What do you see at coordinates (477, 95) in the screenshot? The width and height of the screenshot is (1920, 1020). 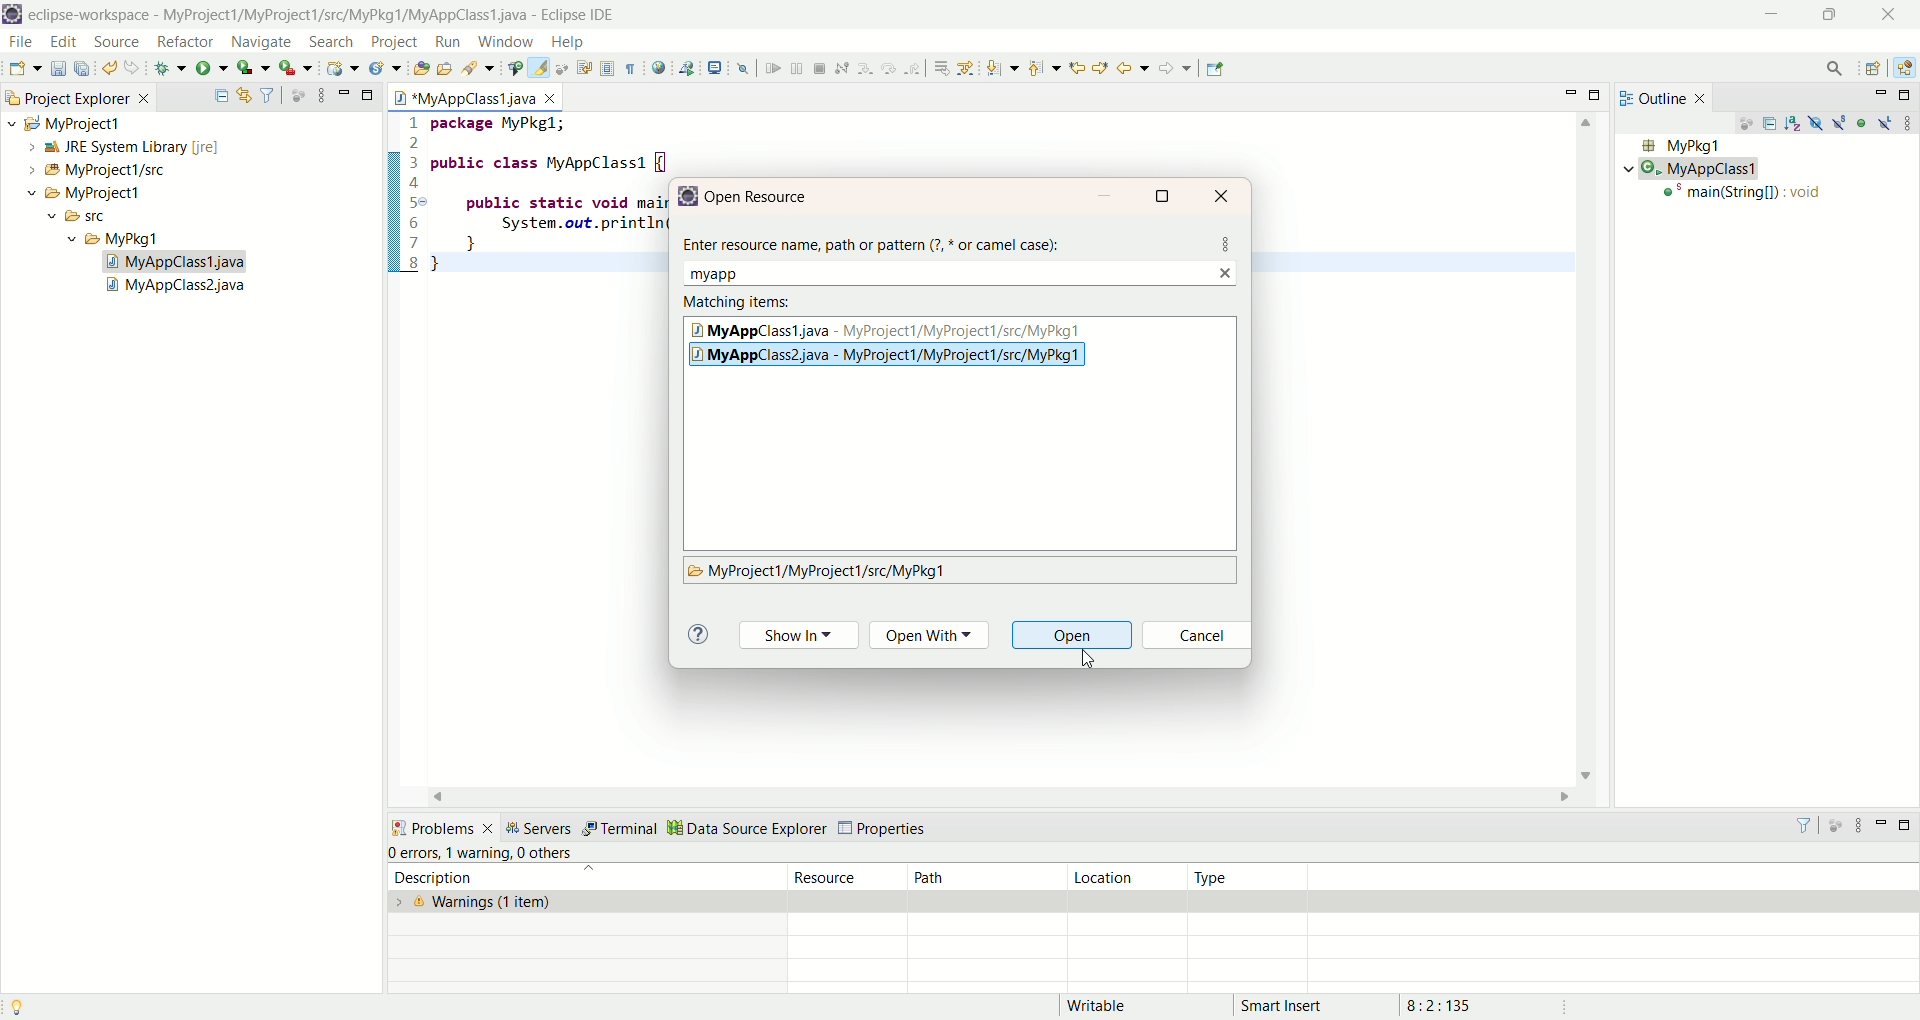 I see `MyAppClass1.java` at bounding box center [477, 95].